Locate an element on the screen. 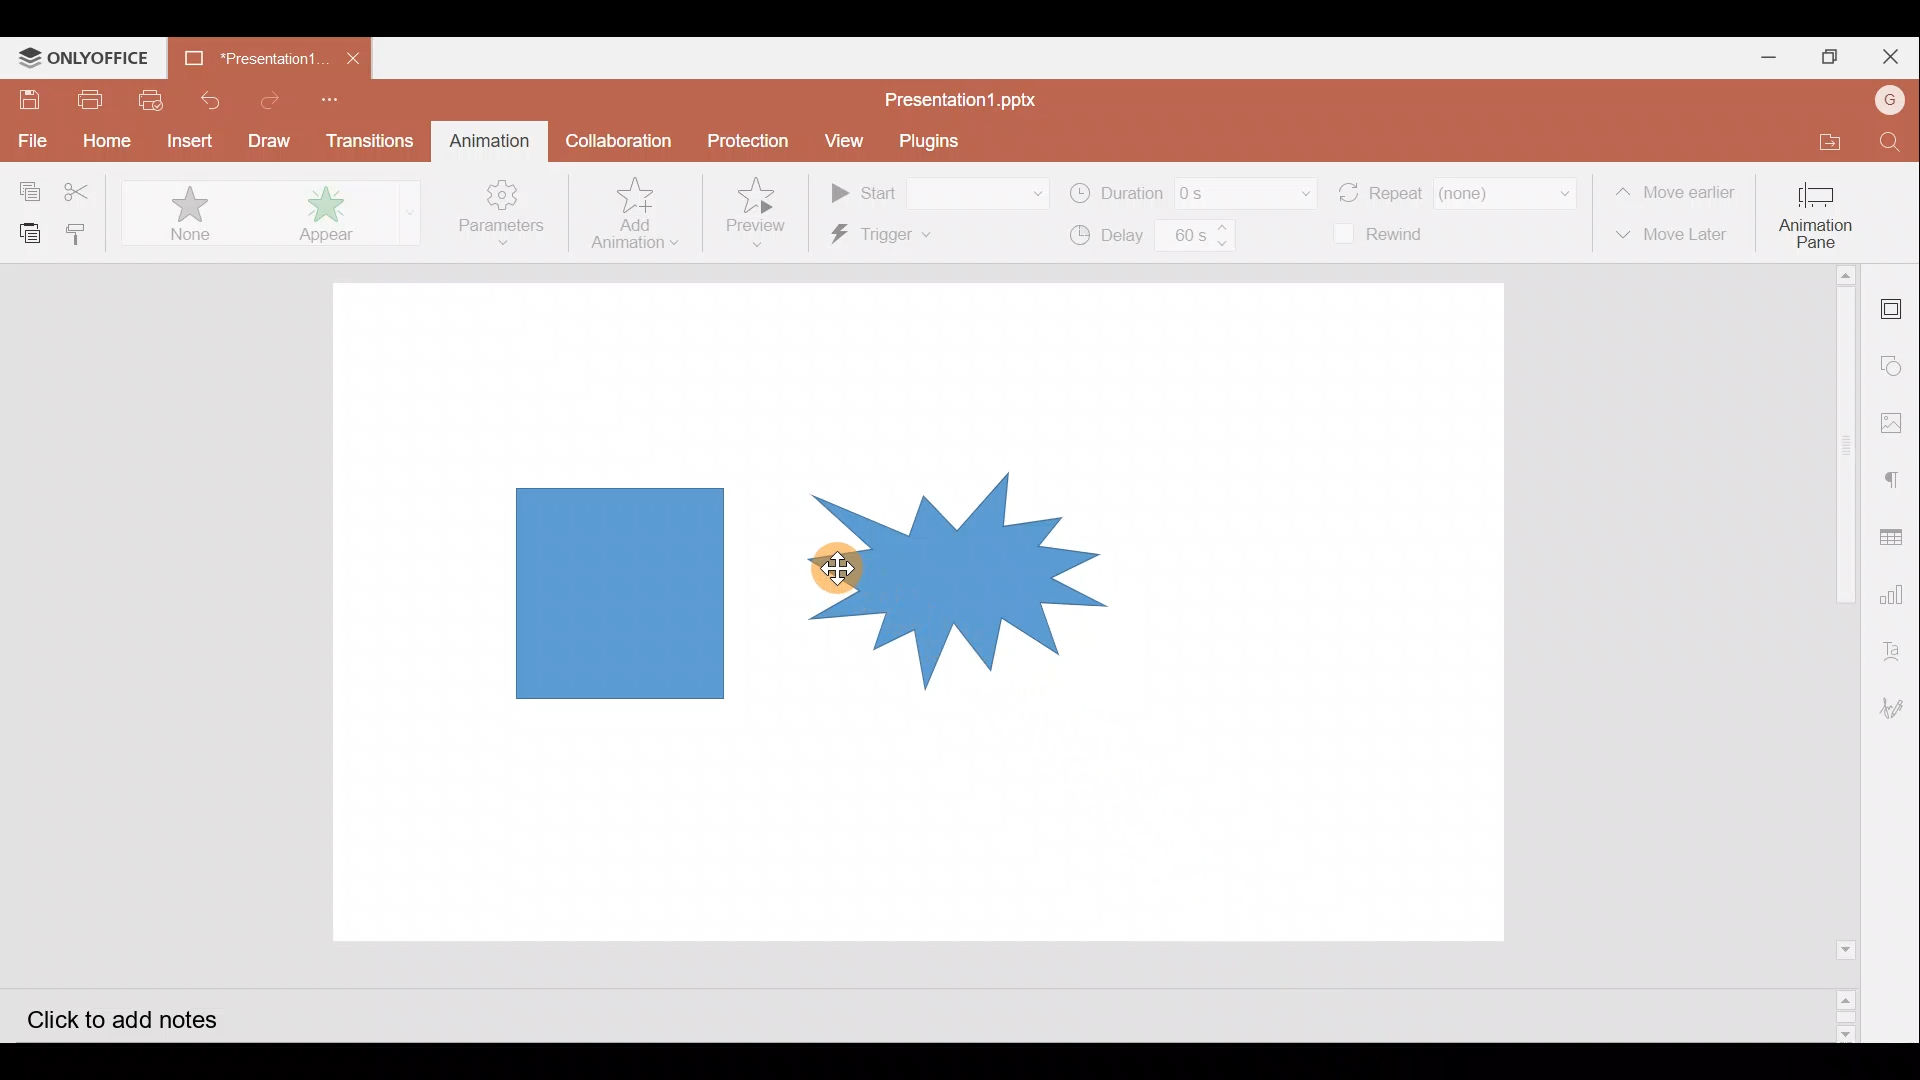  Shapes settings is located at coordinates (1896, 368).